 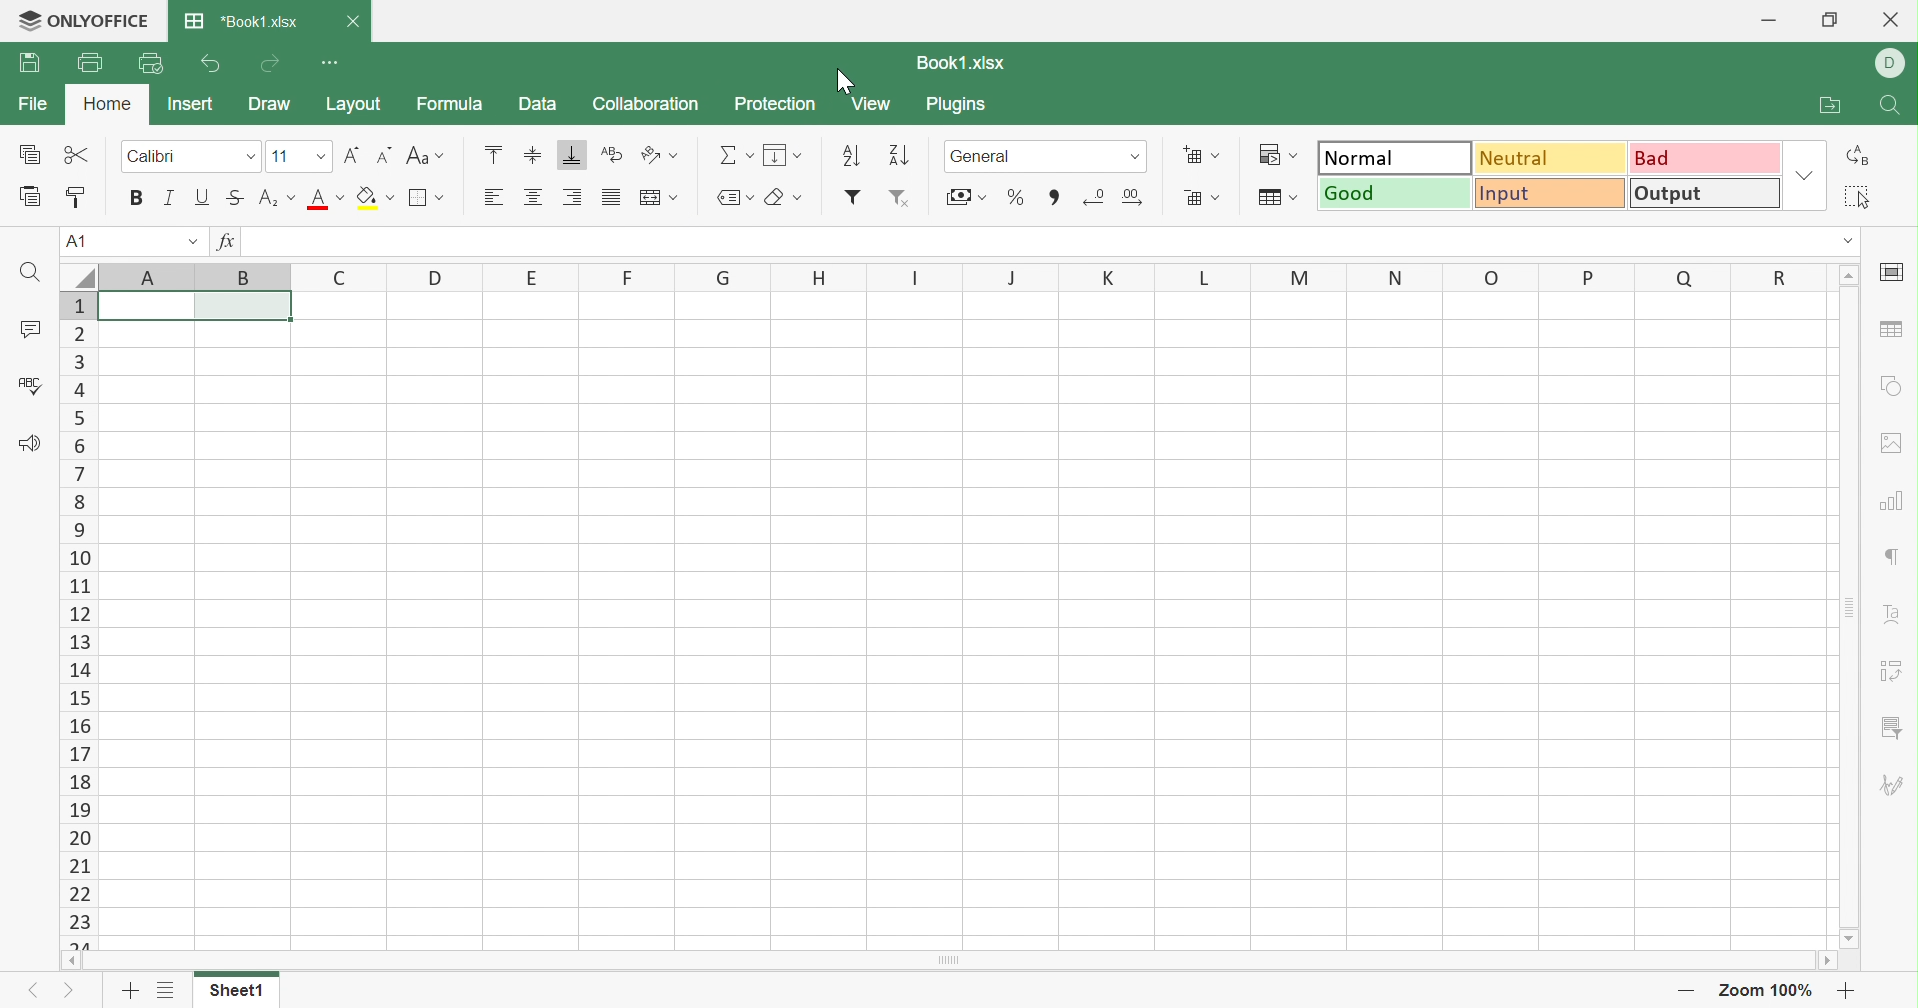 What do you see at coordinates (1828, 963) in the screenshot?
I see `Scroll Right` at bounding box center [1828, 963].